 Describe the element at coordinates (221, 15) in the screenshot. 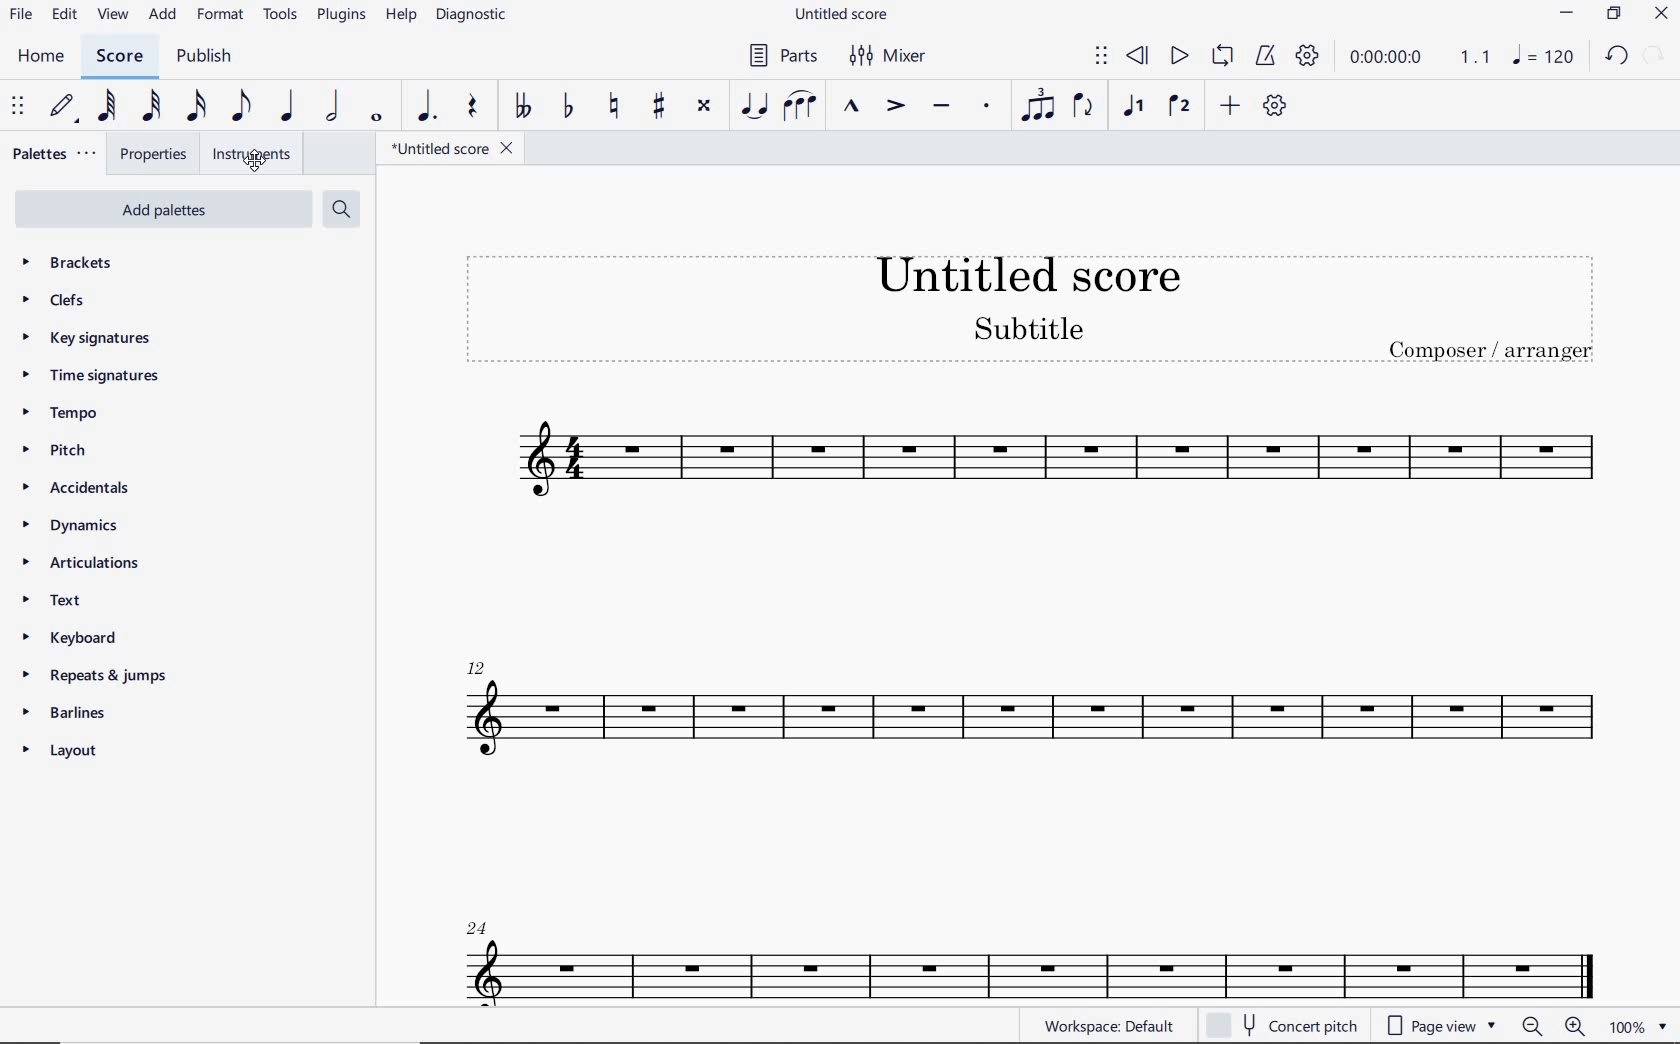

I see `FORMAT` at that location.